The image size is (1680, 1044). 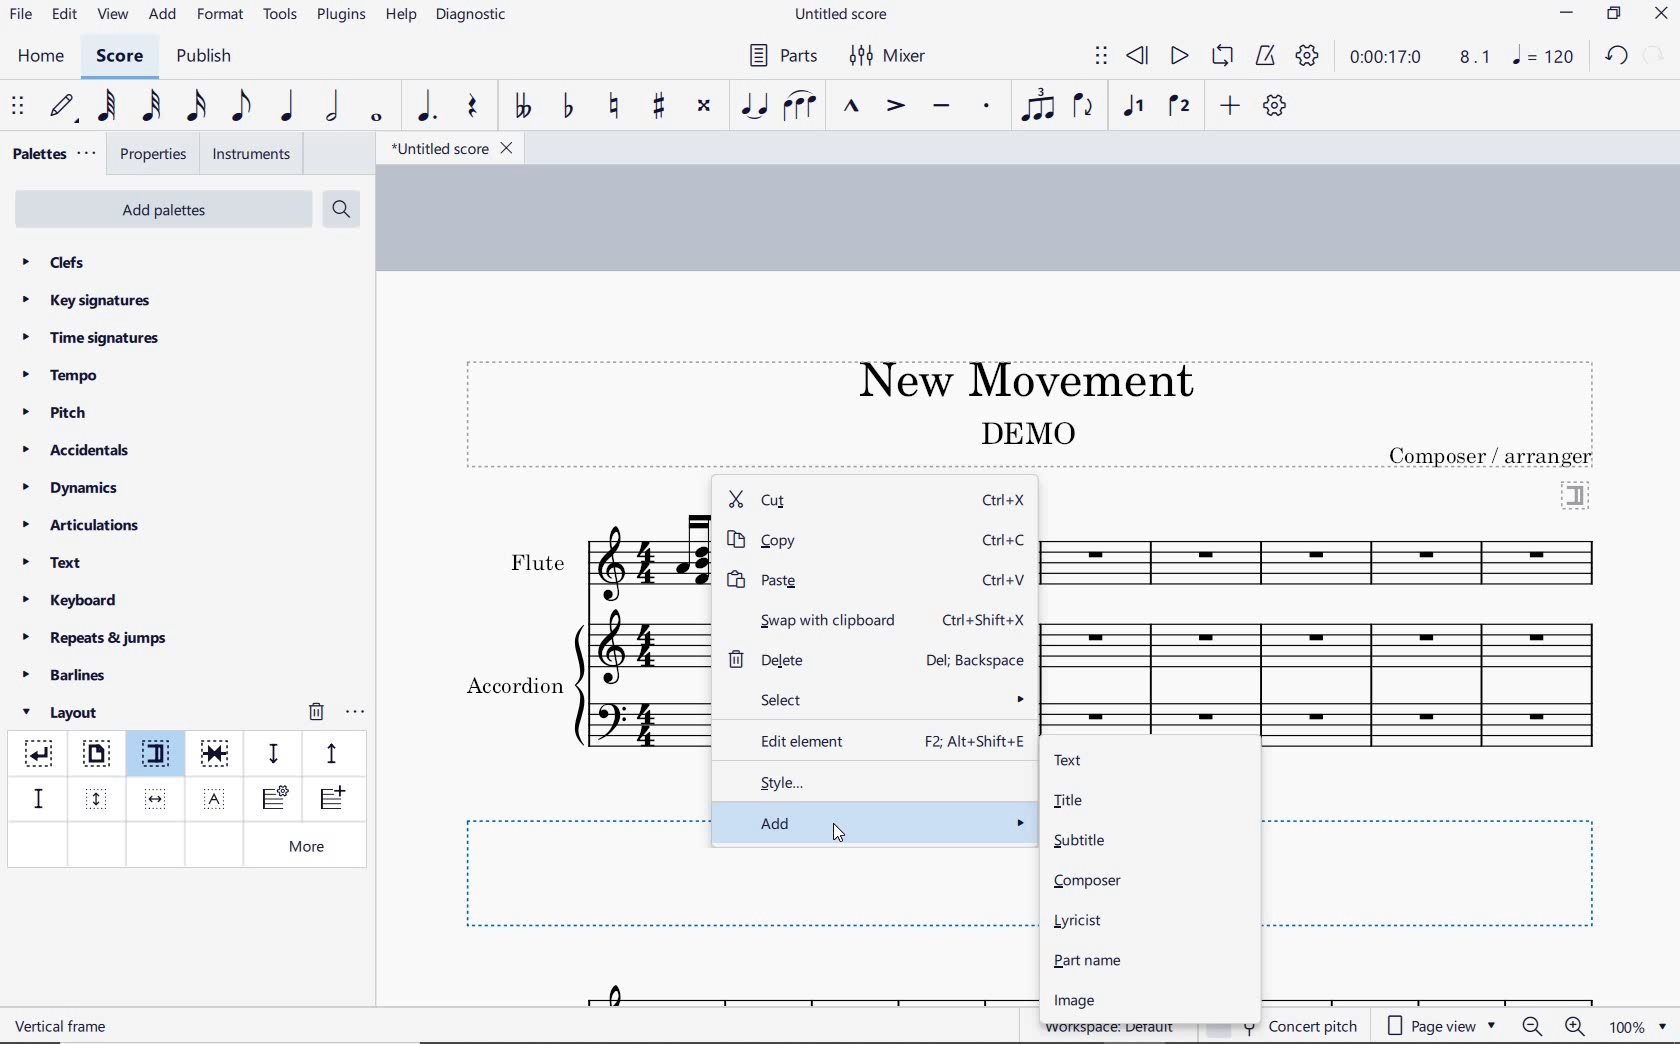 I want to click on zoom out, so click(x=1534, y=1026).